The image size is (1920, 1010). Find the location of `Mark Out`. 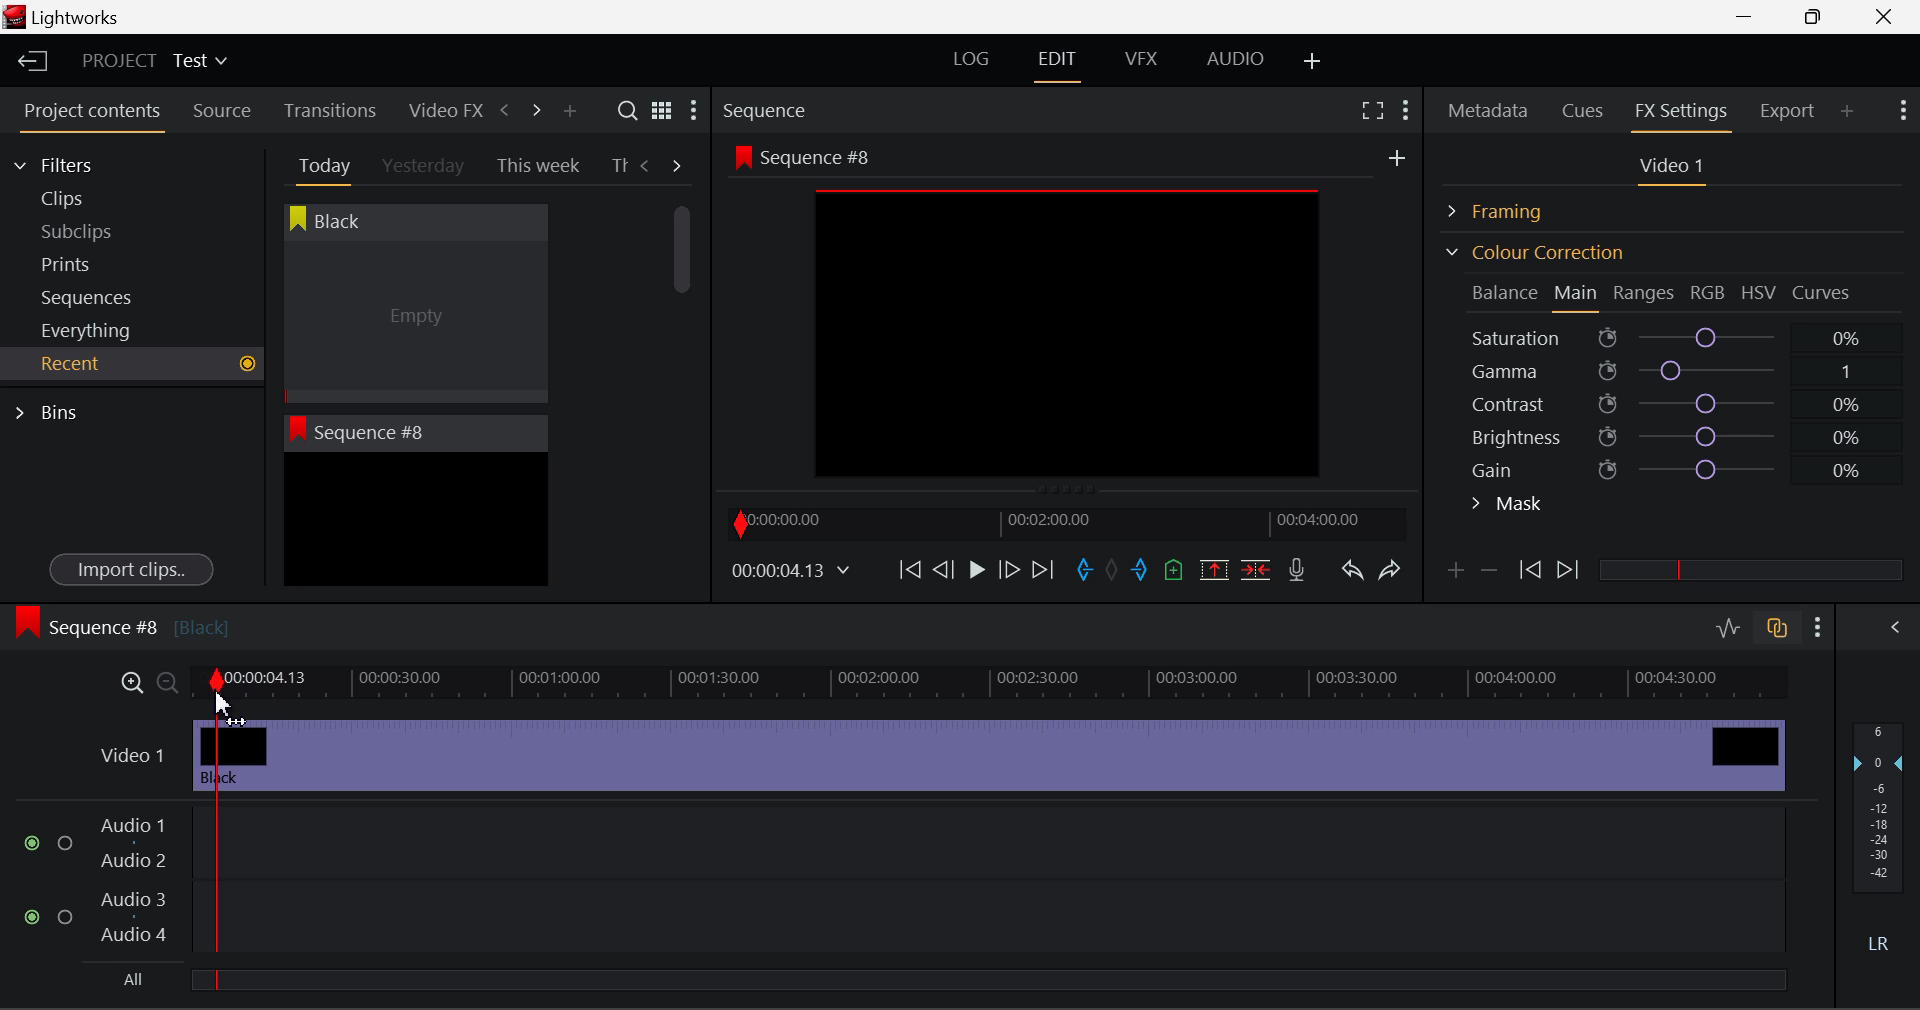

Mark Out is located at coordinates (1142, 571).